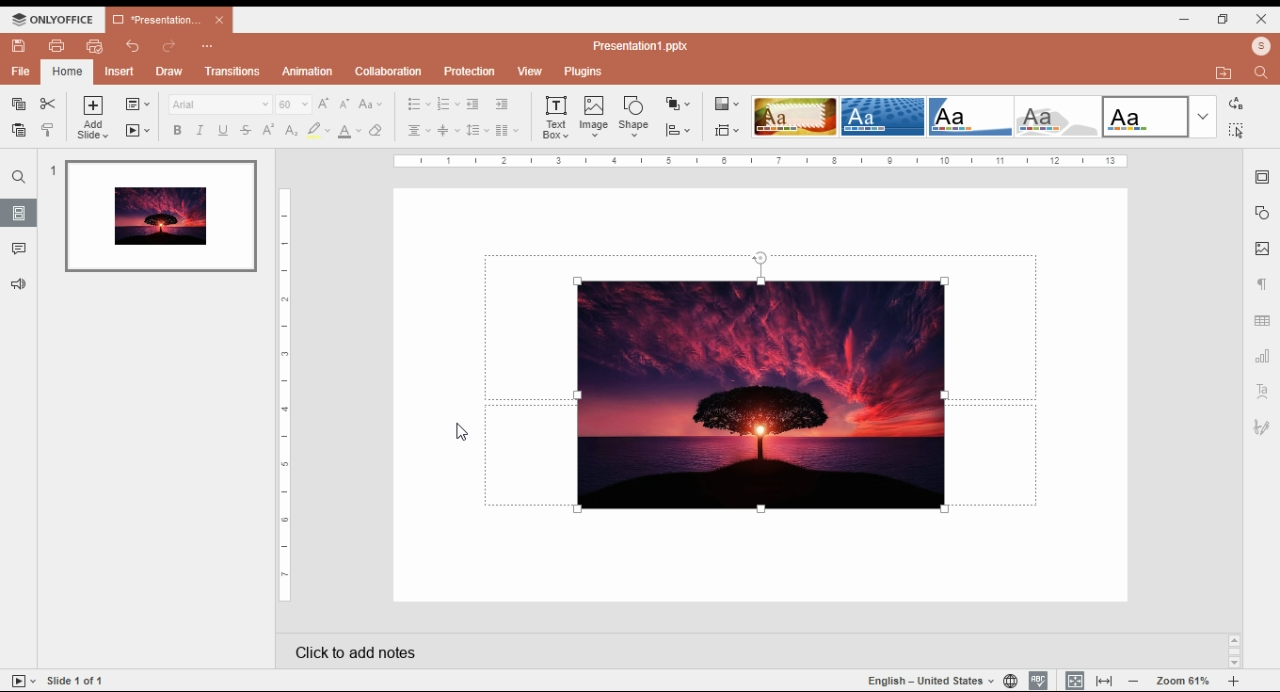  What do you see at coordinates (418, 105) in the screenshot?
I see `bullets` at bounding box center [418, 105].